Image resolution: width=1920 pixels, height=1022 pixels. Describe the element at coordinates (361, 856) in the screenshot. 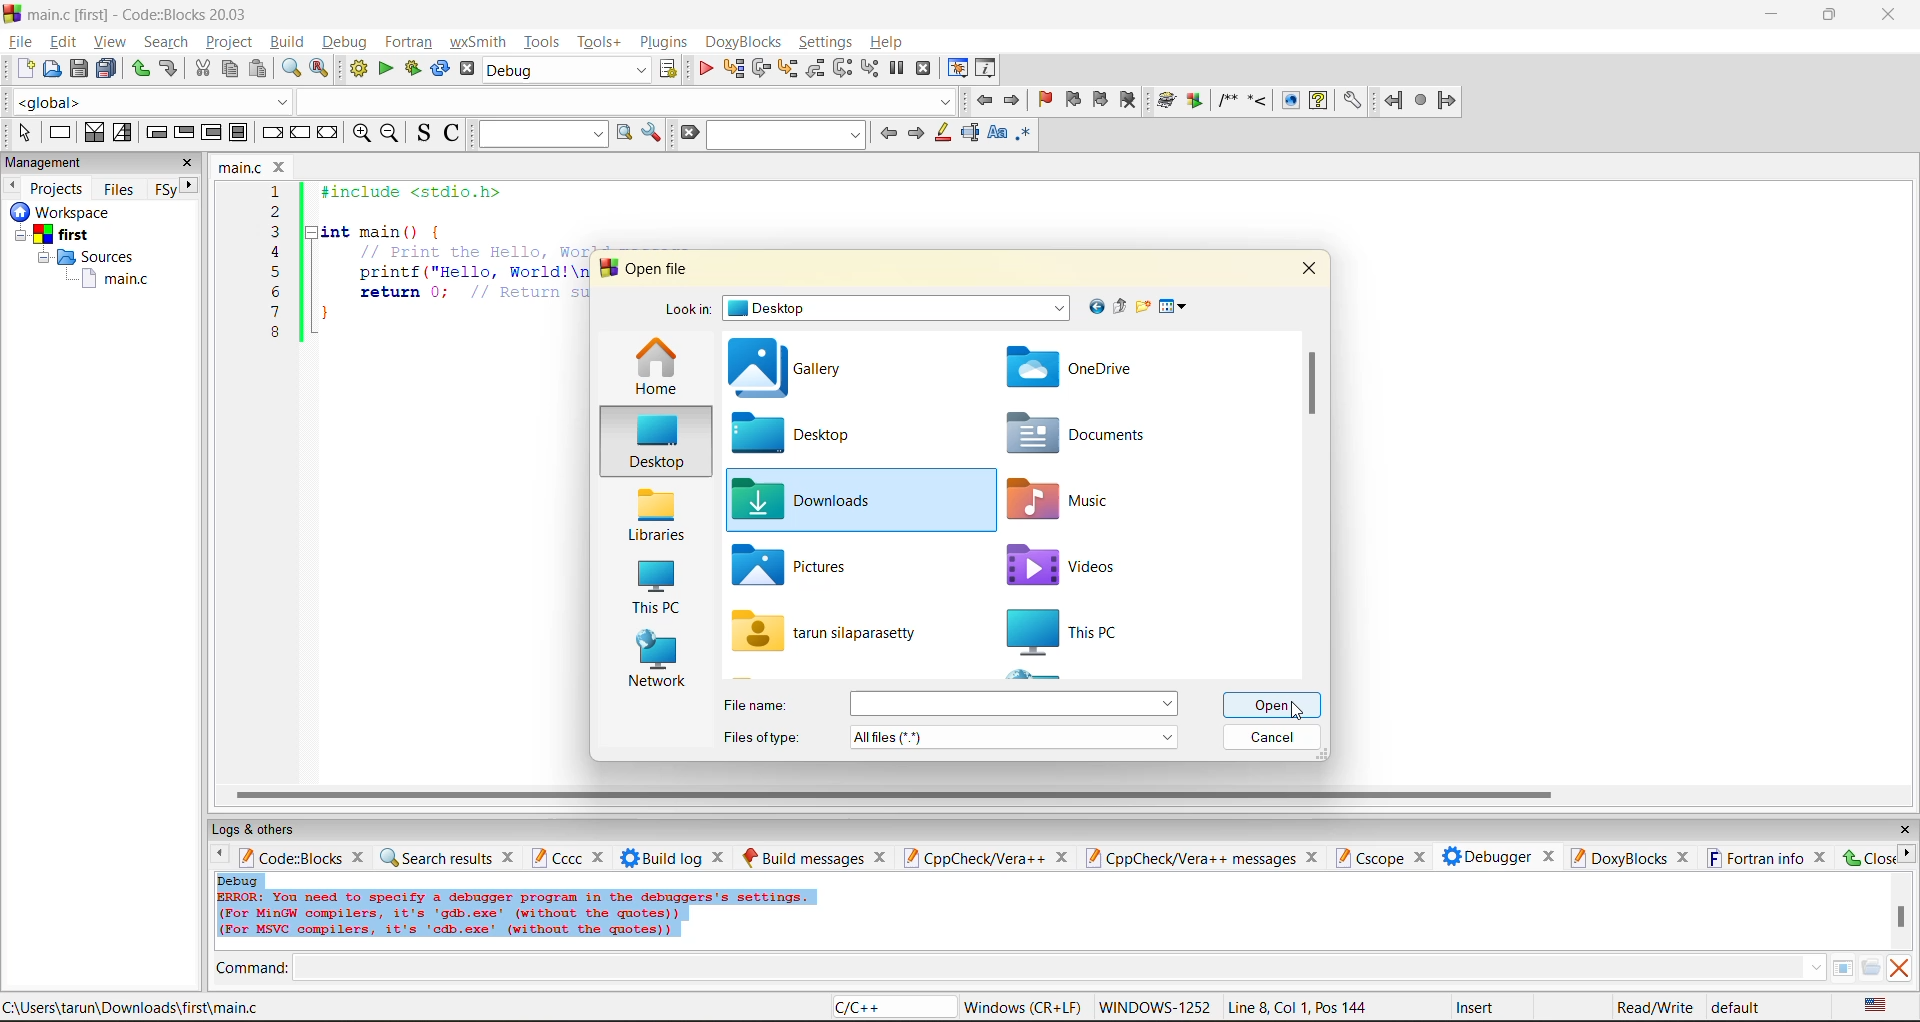

I see `close` at that location.